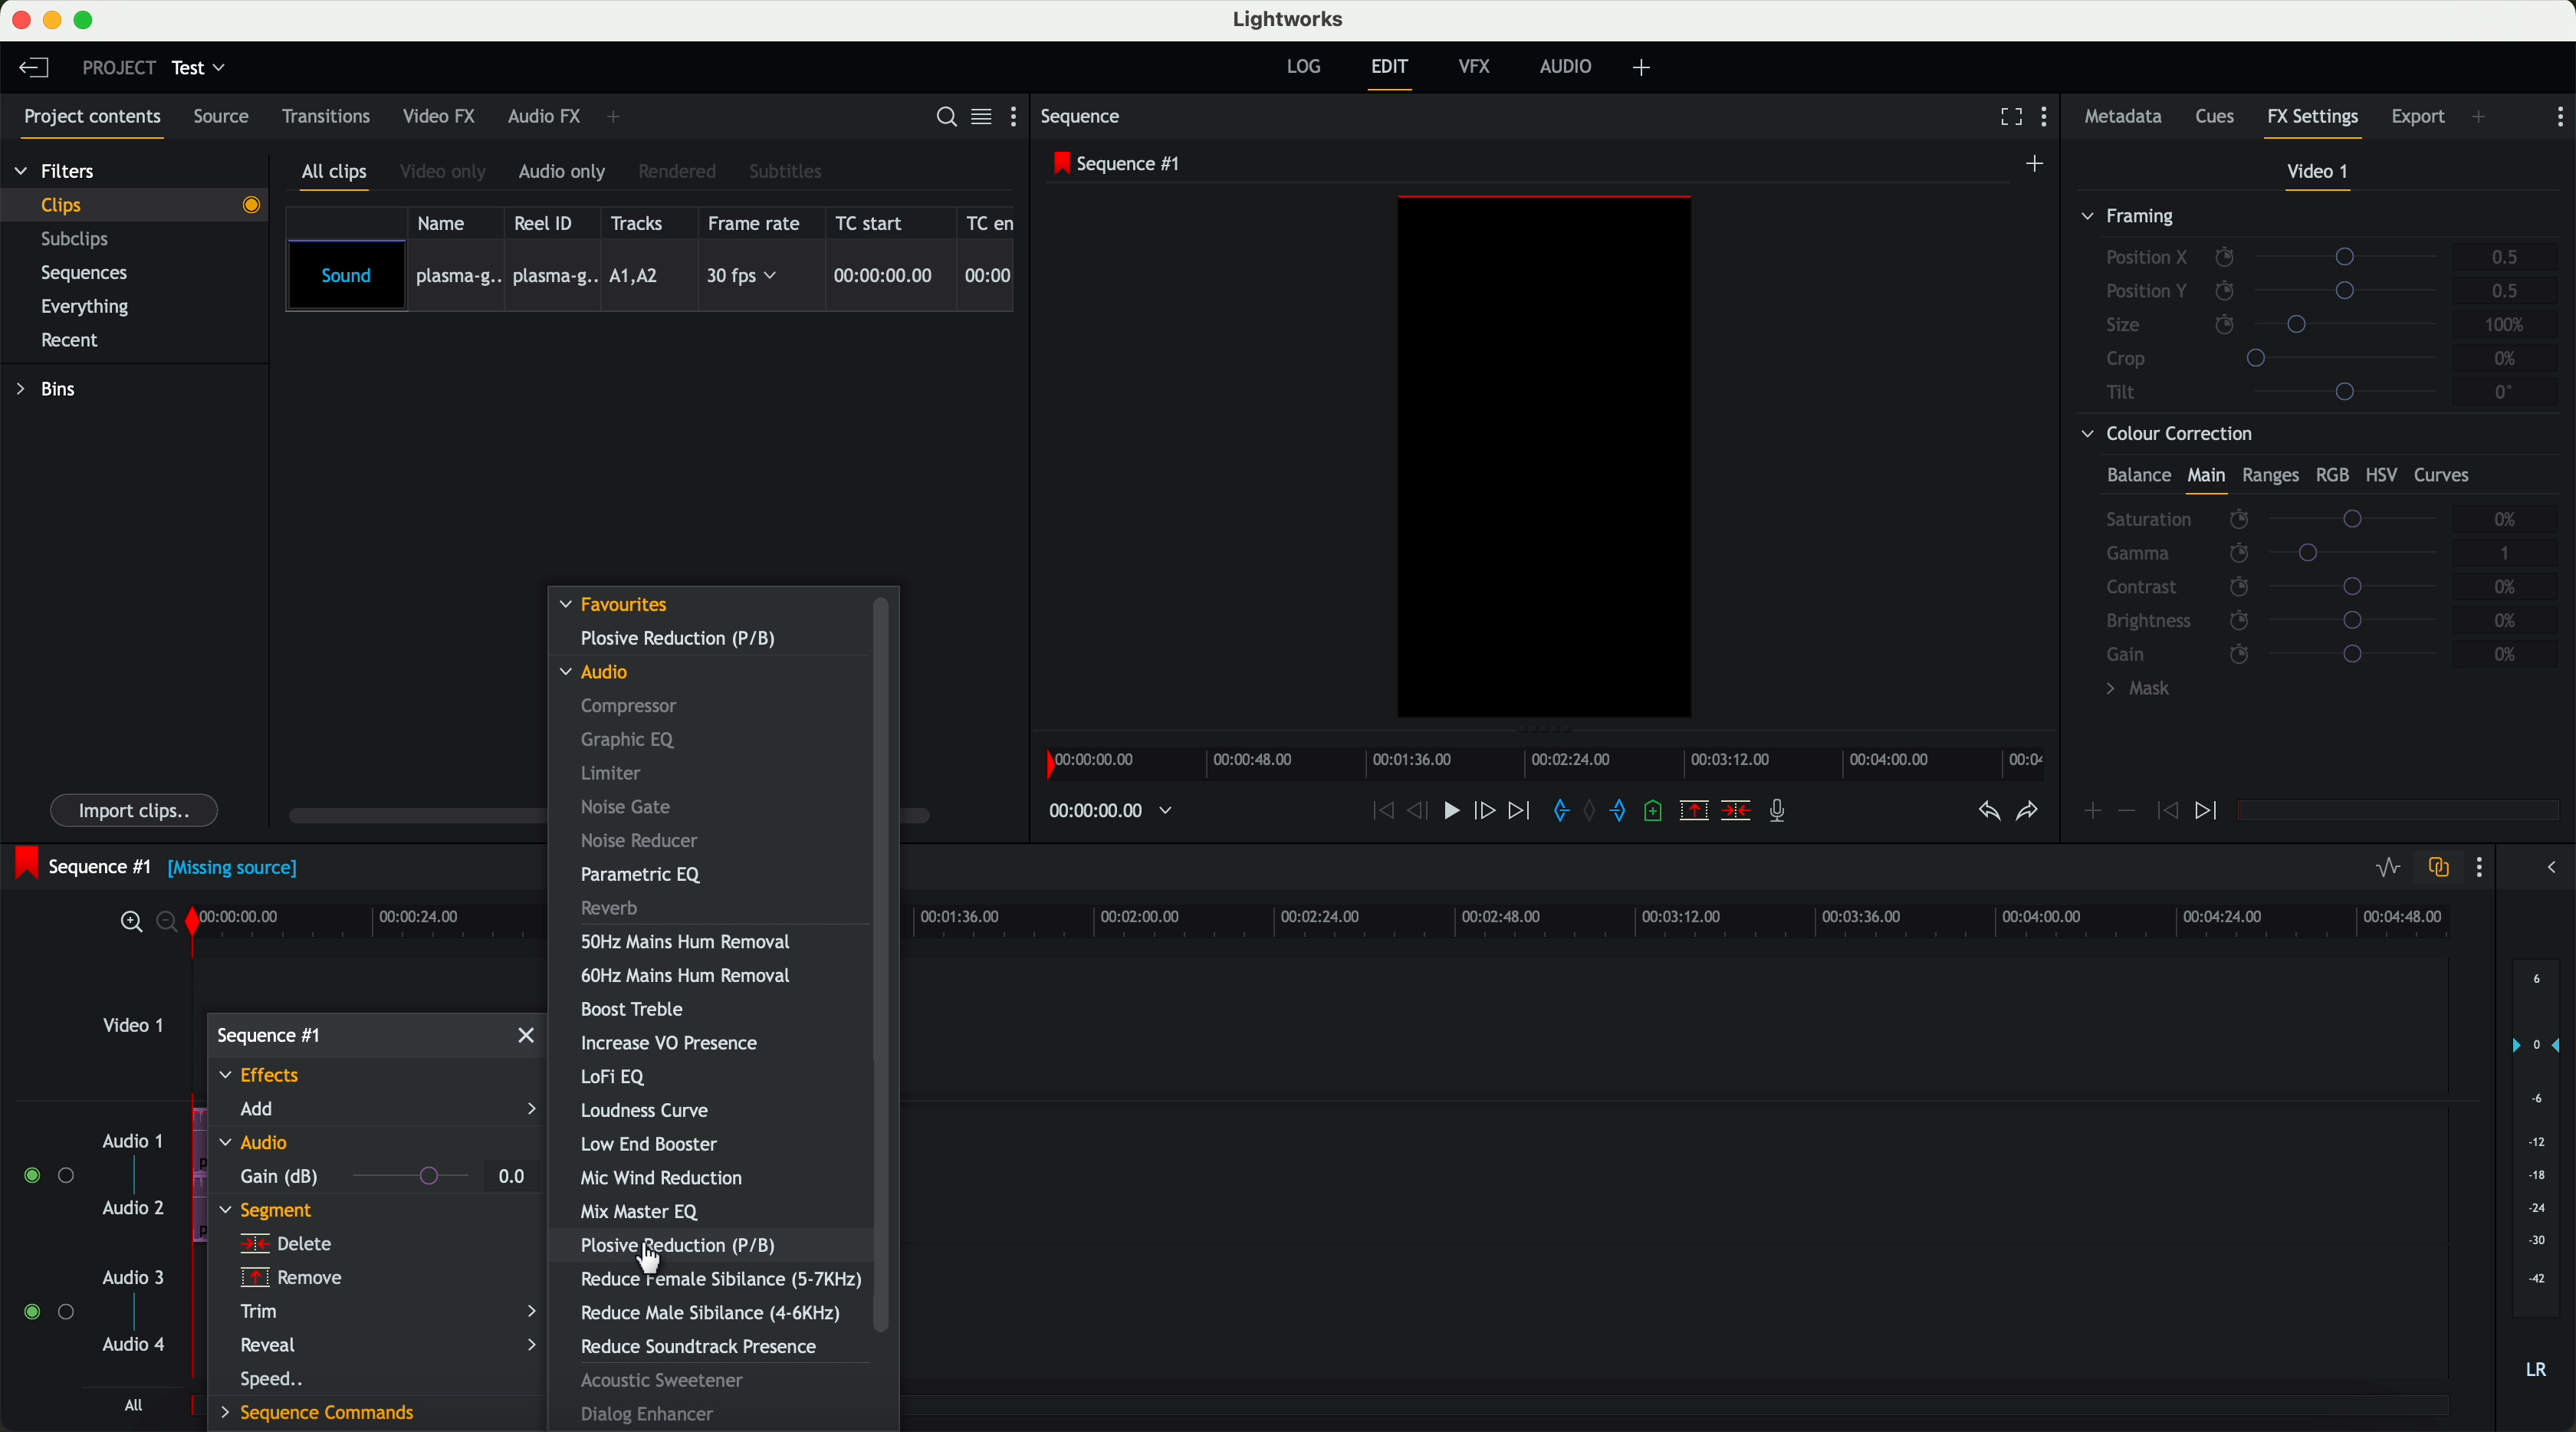 Image resolution: width=2576 pixels, height=1432 pixels. What do you see at coordinates (285, 1245) in the screenshot?
I see `delete` at bounding box center [285, 1245].